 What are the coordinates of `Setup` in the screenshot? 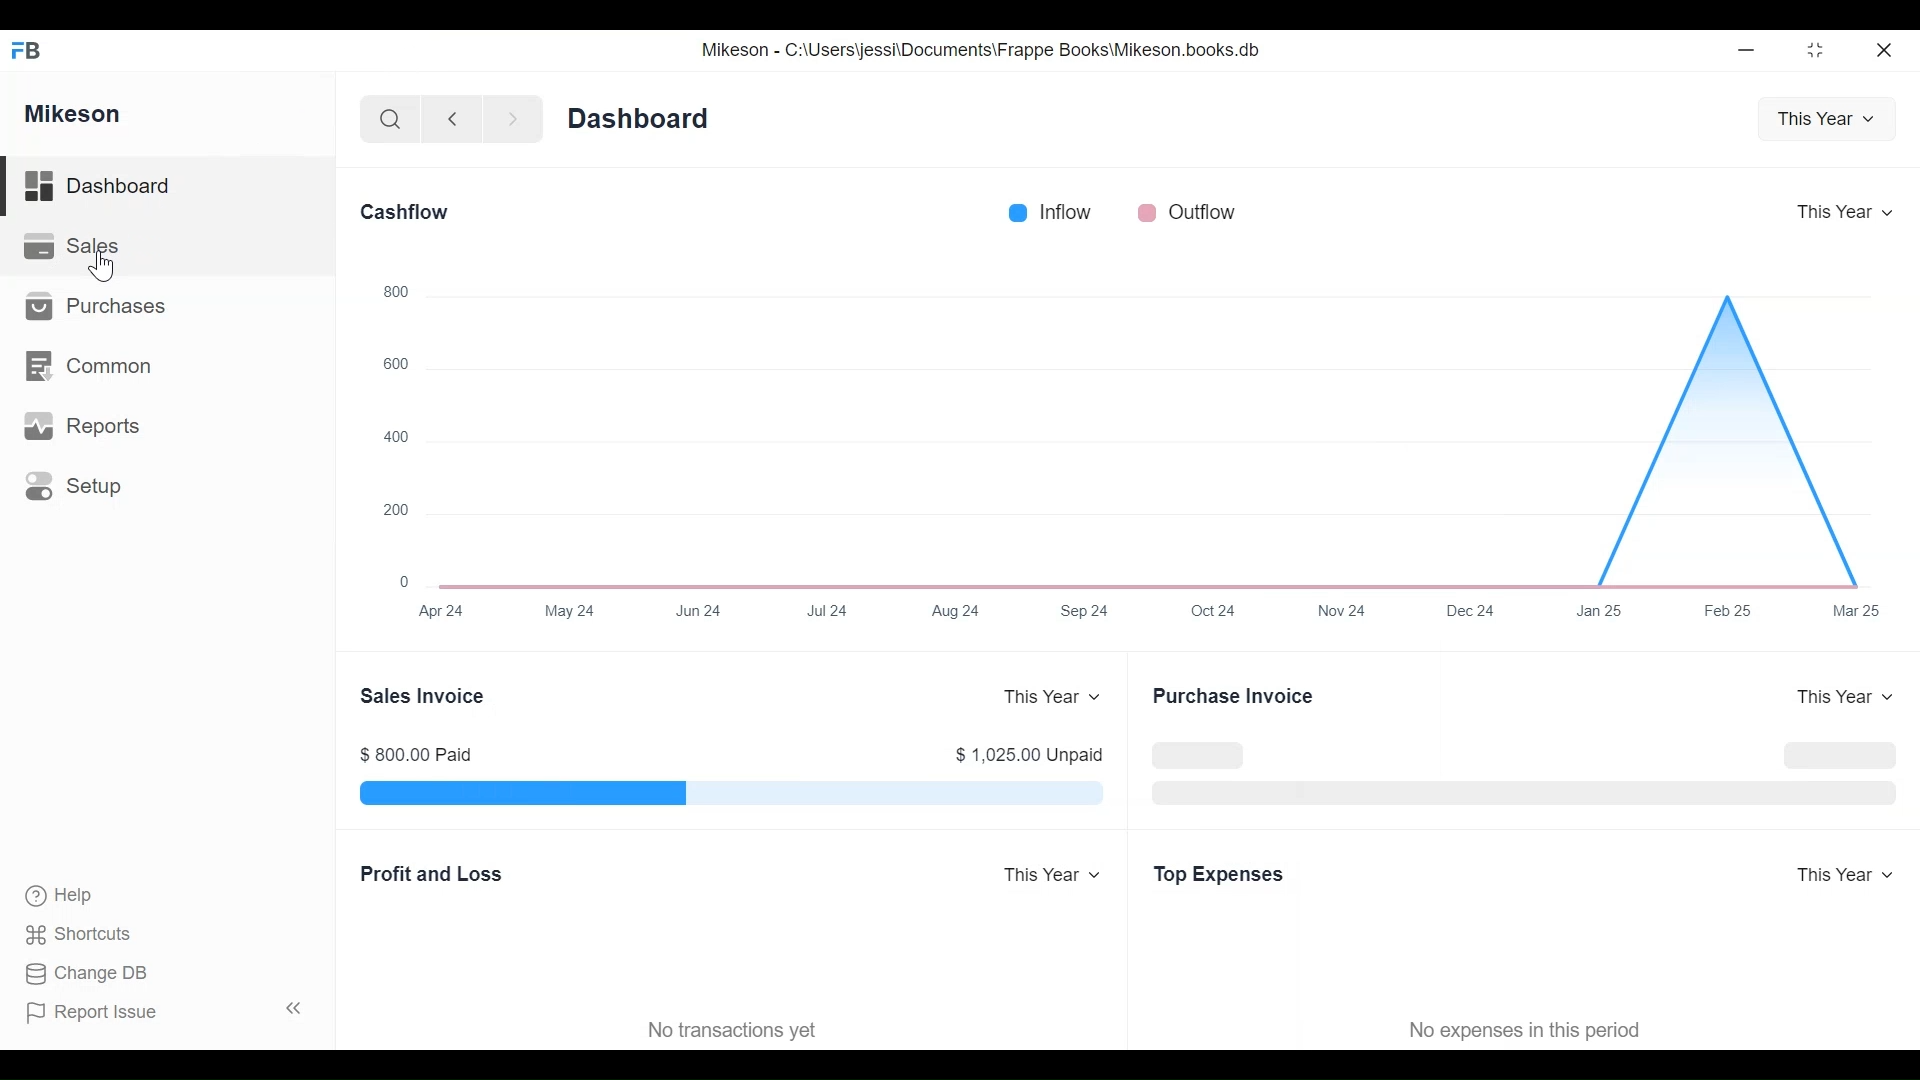 It's located at (77, 488).